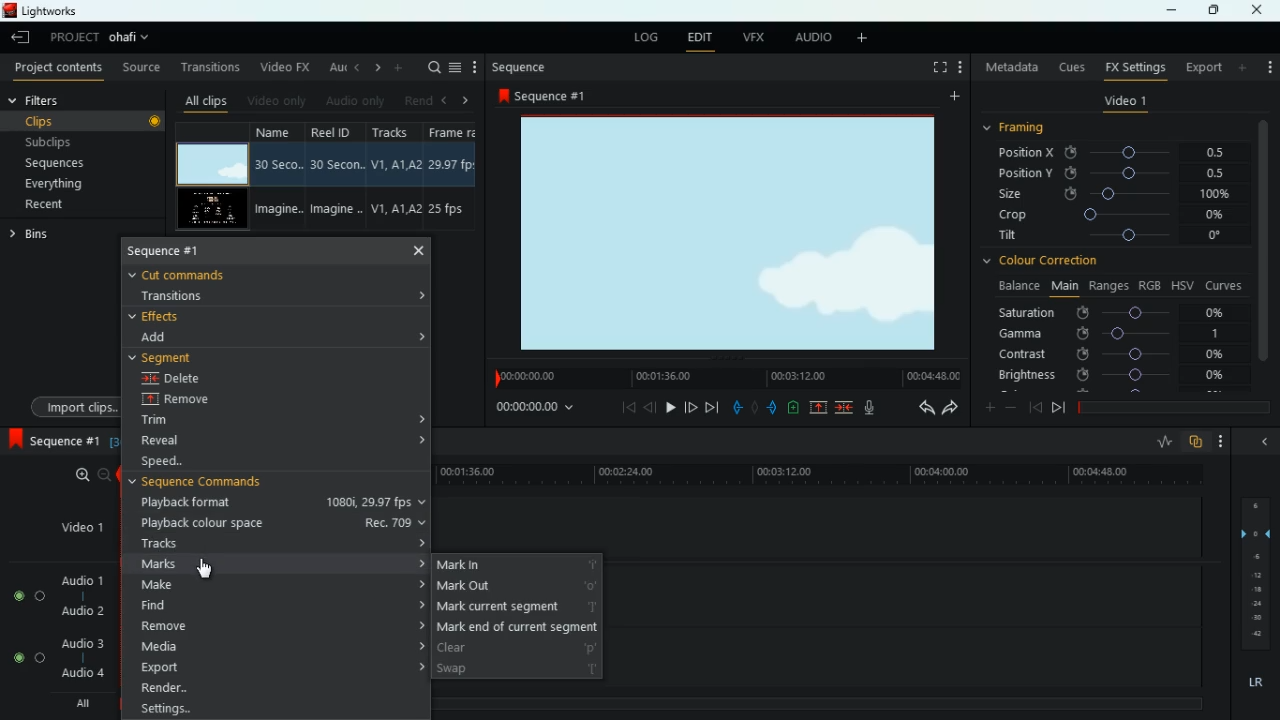 The height and width of the screenshot is (720, 1280). What do you see at coordinates (518, 647) in the screenshot?
I see `clear` at bounding box center [518, 647].